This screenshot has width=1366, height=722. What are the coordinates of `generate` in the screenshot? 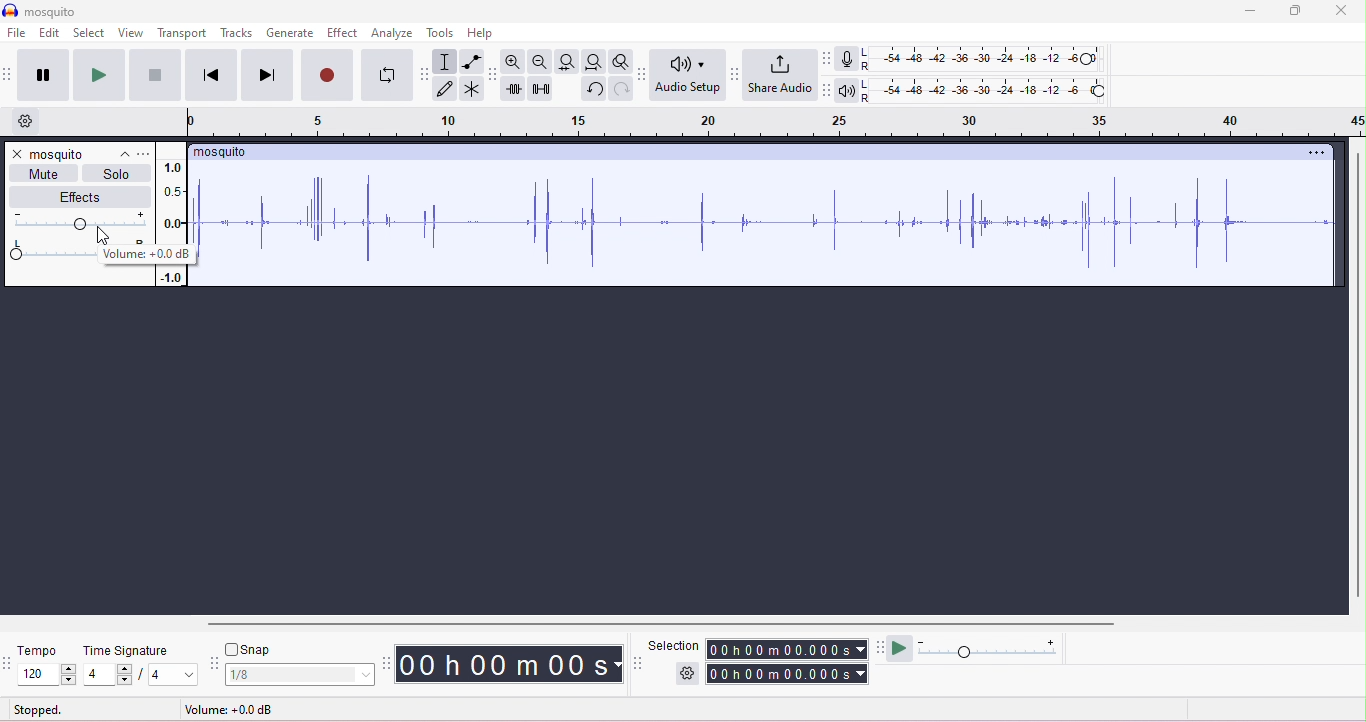 It's located at (290, 32).